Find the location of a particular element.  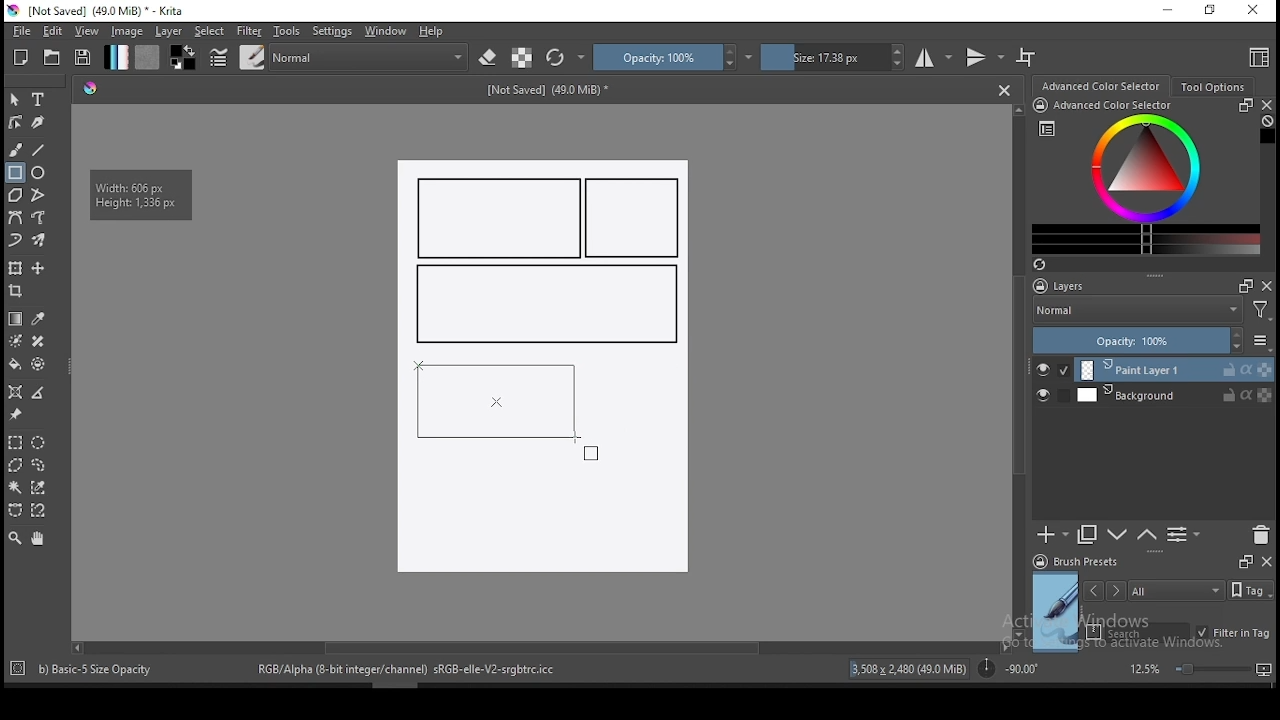

view or change layer properties is located at coordinates (1183, 534).